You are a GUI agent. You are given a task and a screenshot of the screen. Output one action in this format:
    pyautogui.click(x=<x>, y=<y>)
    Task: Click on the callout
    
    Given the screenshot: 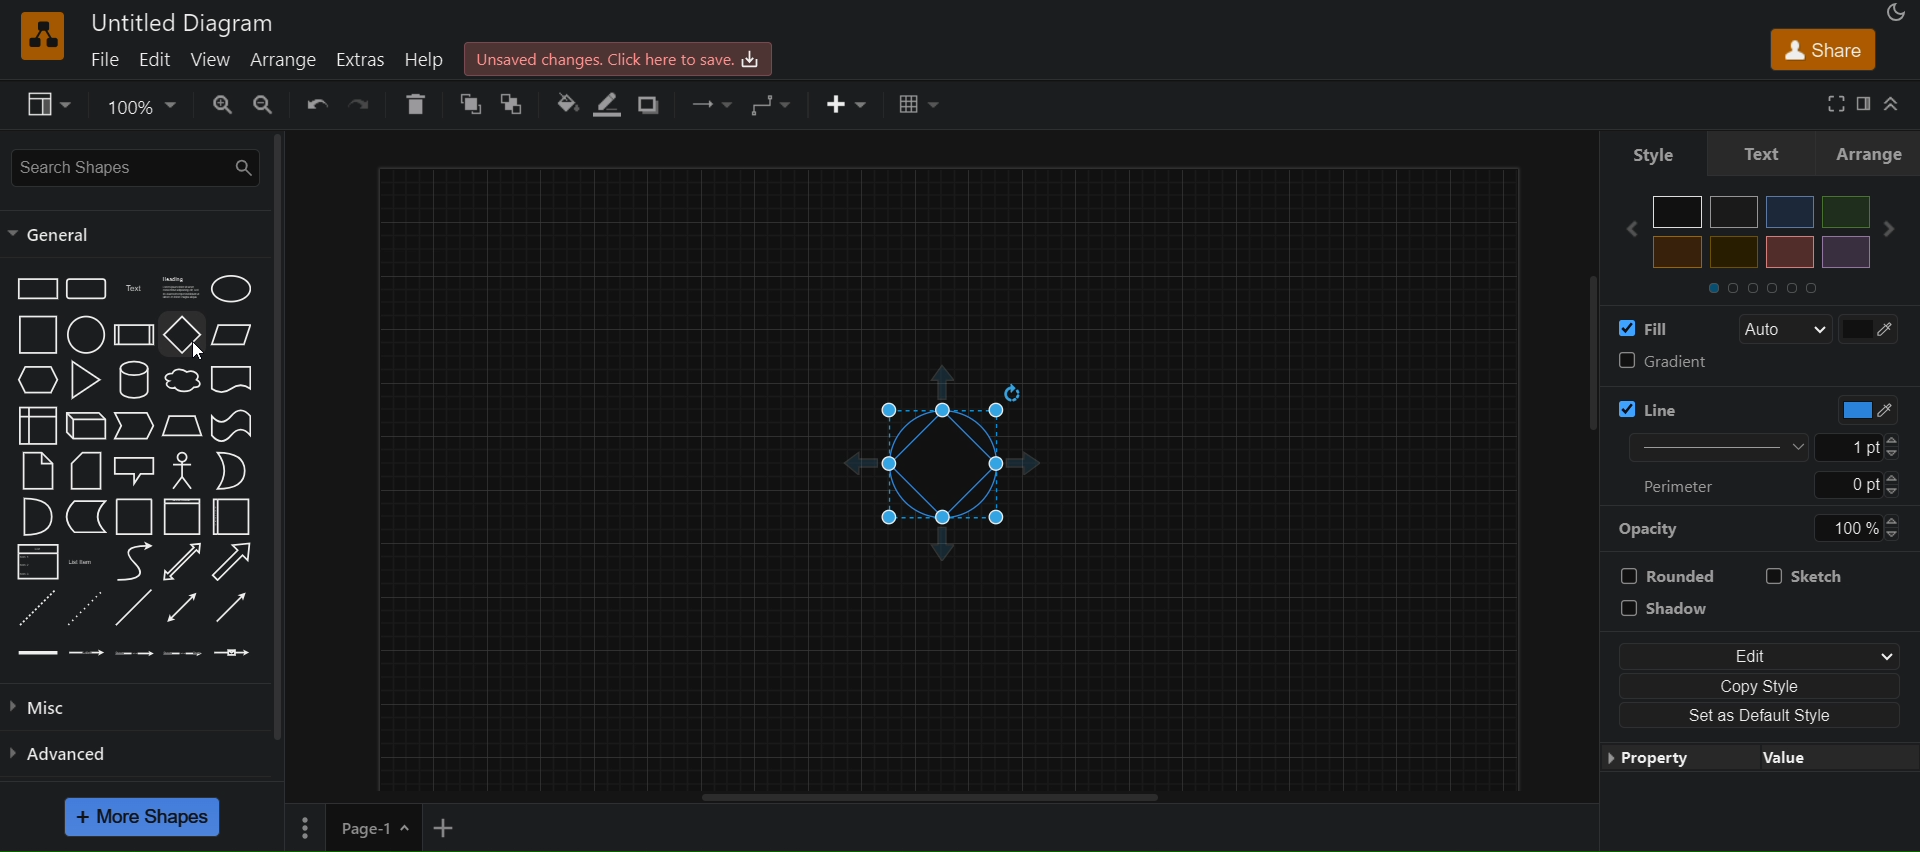 What is the action you would take?
    pyautogui.click(x=137, y=470)
    